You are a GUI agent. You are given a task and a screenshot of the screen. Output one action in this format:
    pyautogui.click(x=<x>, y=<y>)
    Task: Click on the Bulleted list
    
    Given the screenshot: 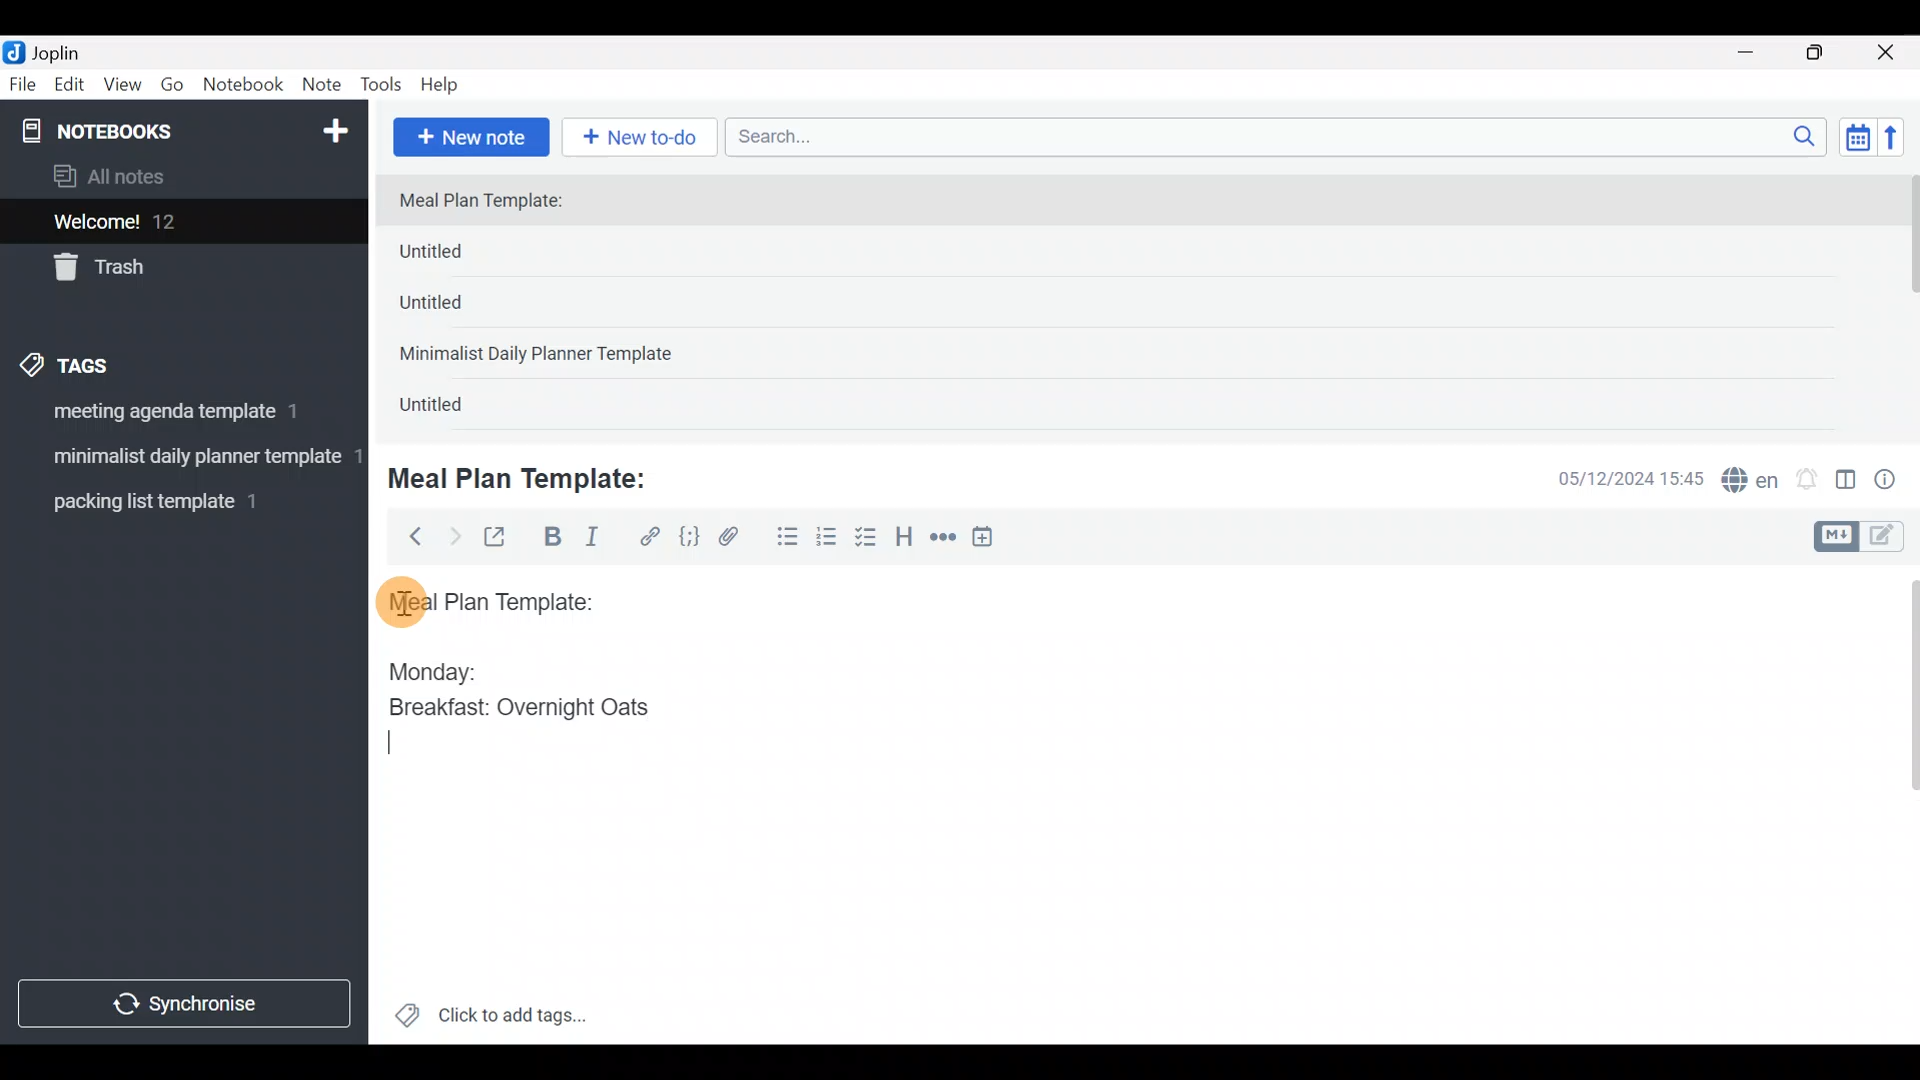 What is the action you would take?
    pyautogui.click(x=783, y=538)
    